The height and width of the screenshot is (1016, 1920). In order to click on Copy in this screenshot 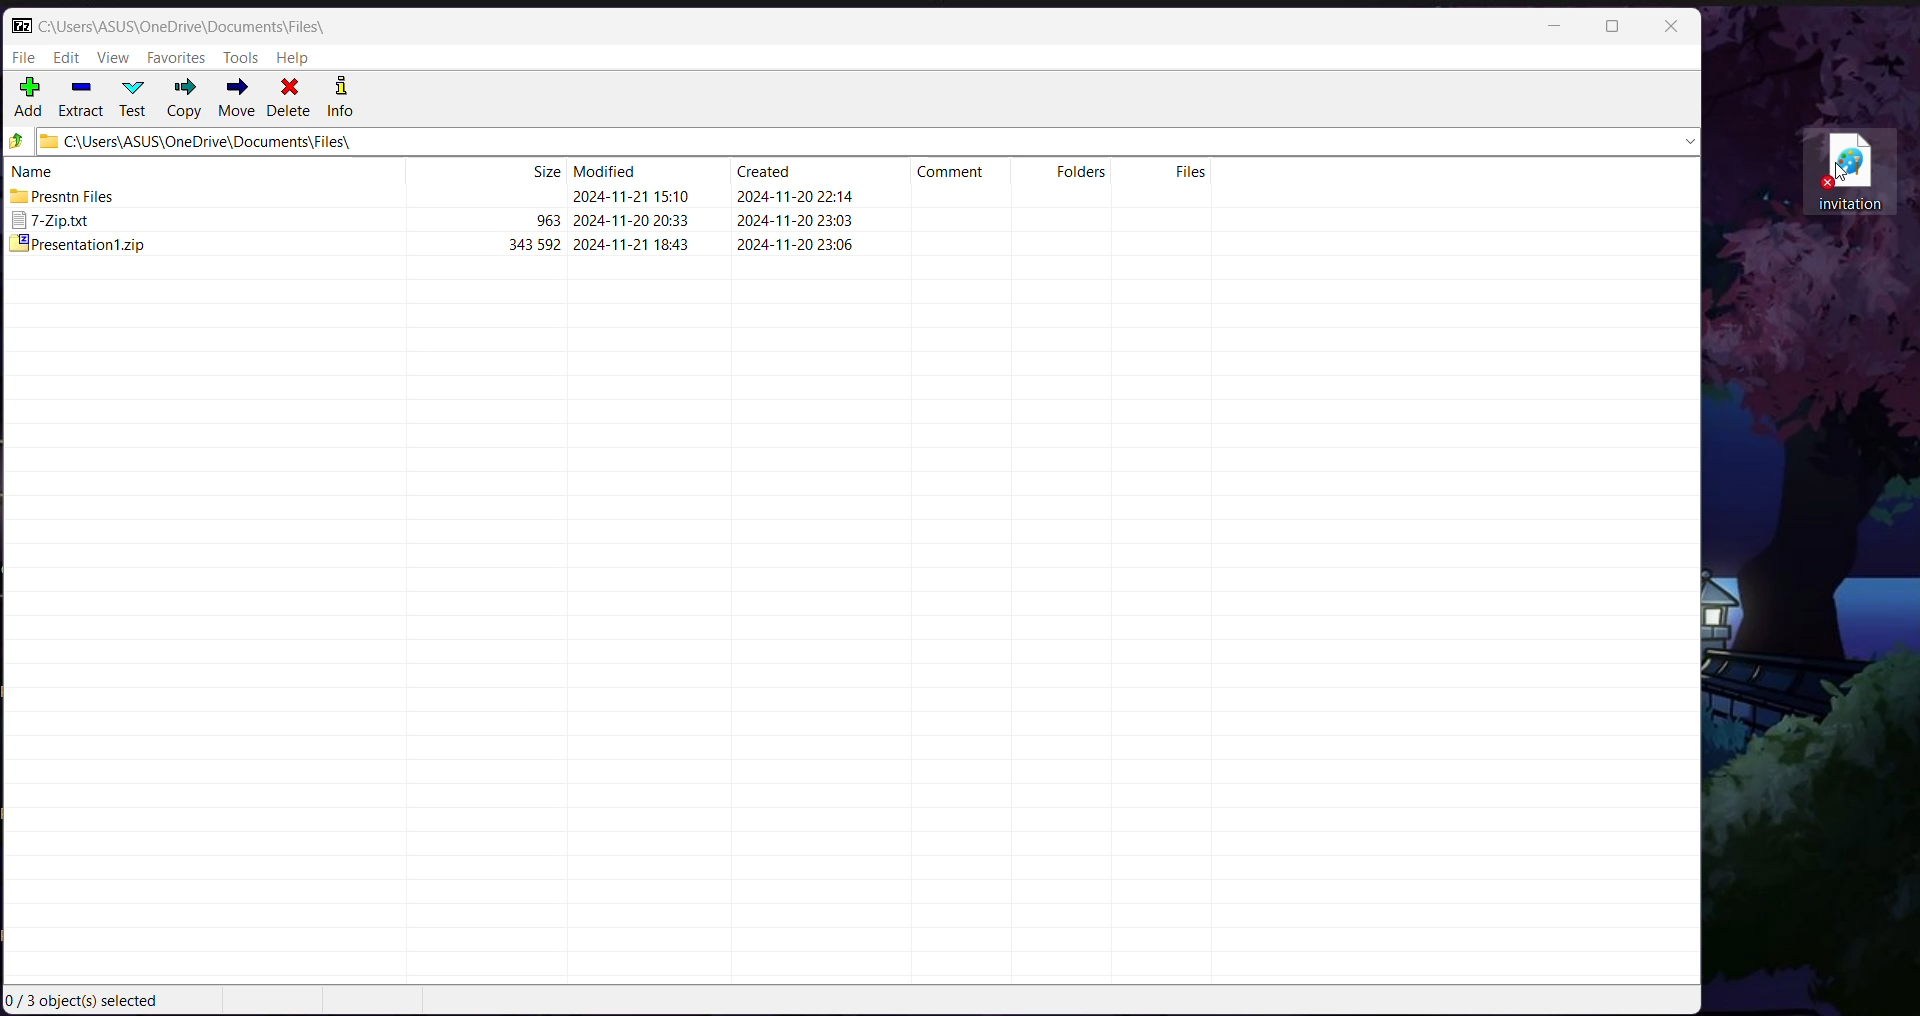, I will do `click(183, 99)`.